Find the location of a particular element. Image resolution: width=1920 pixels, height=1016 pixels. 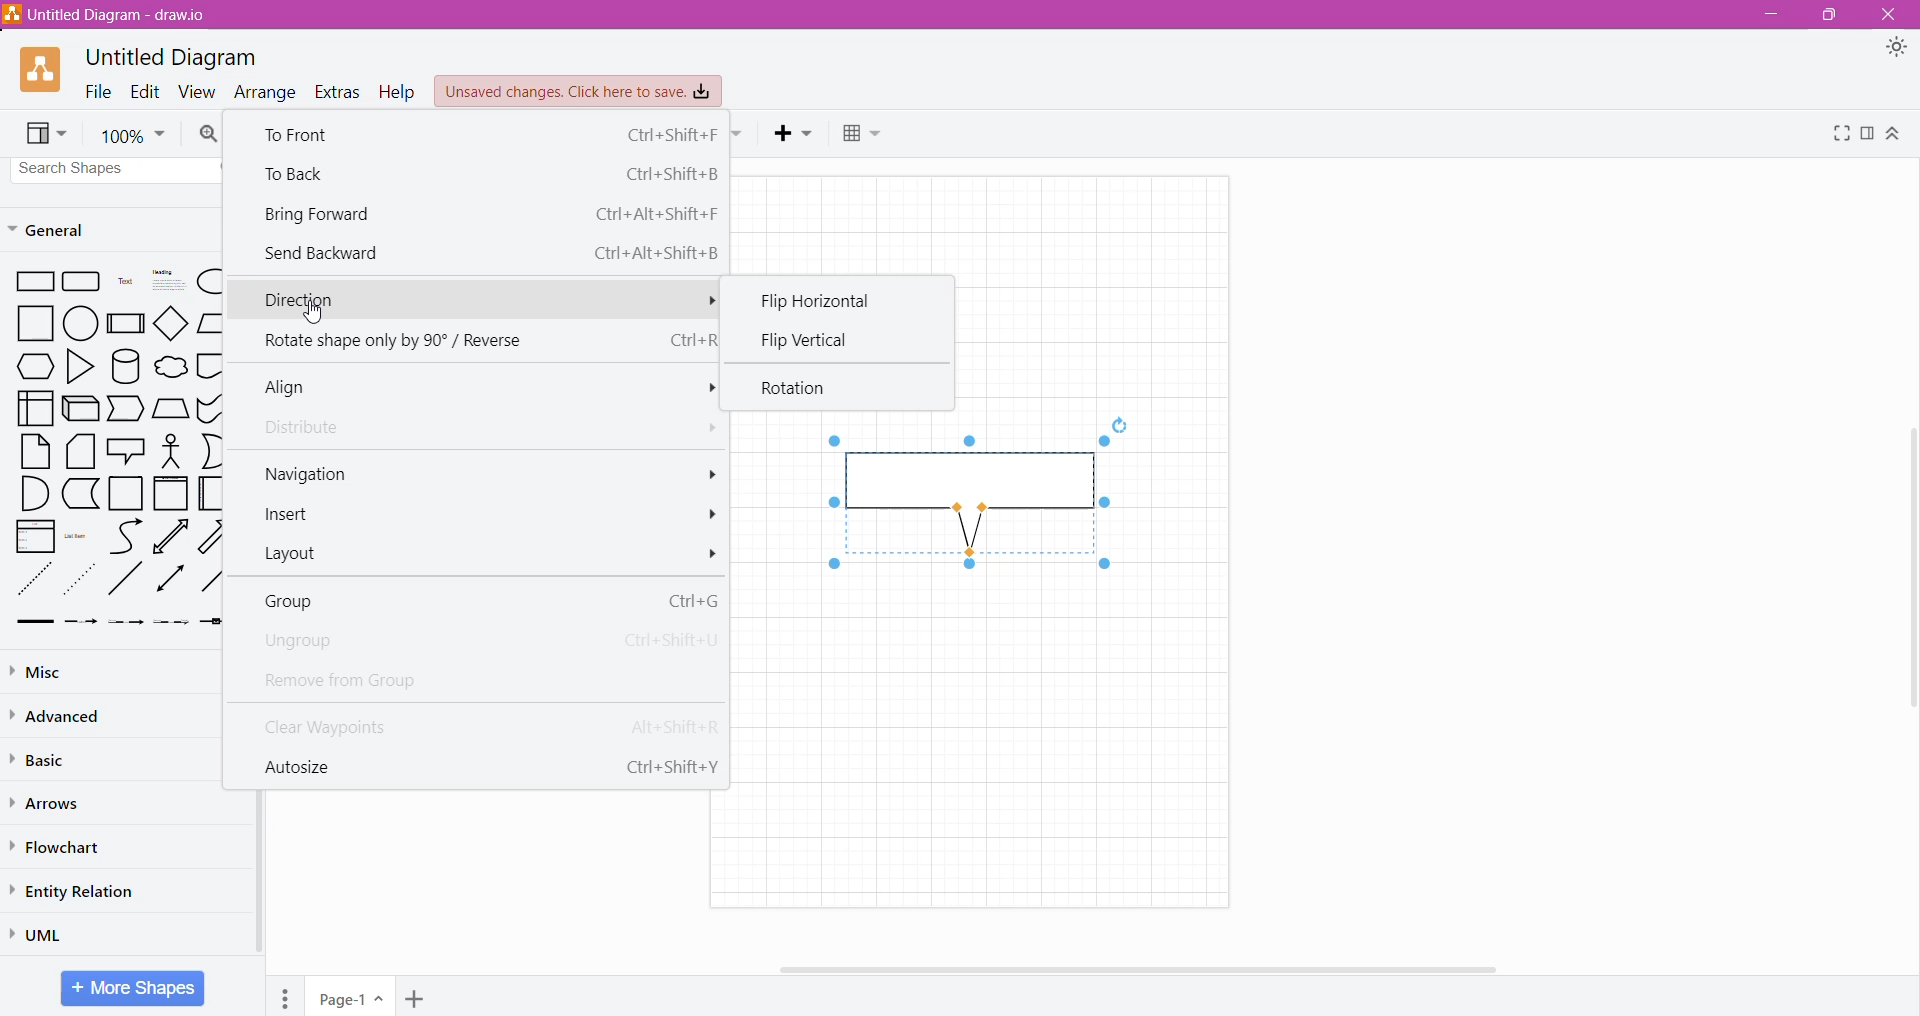

Dotted Line  is located at coordinates (33, 579).